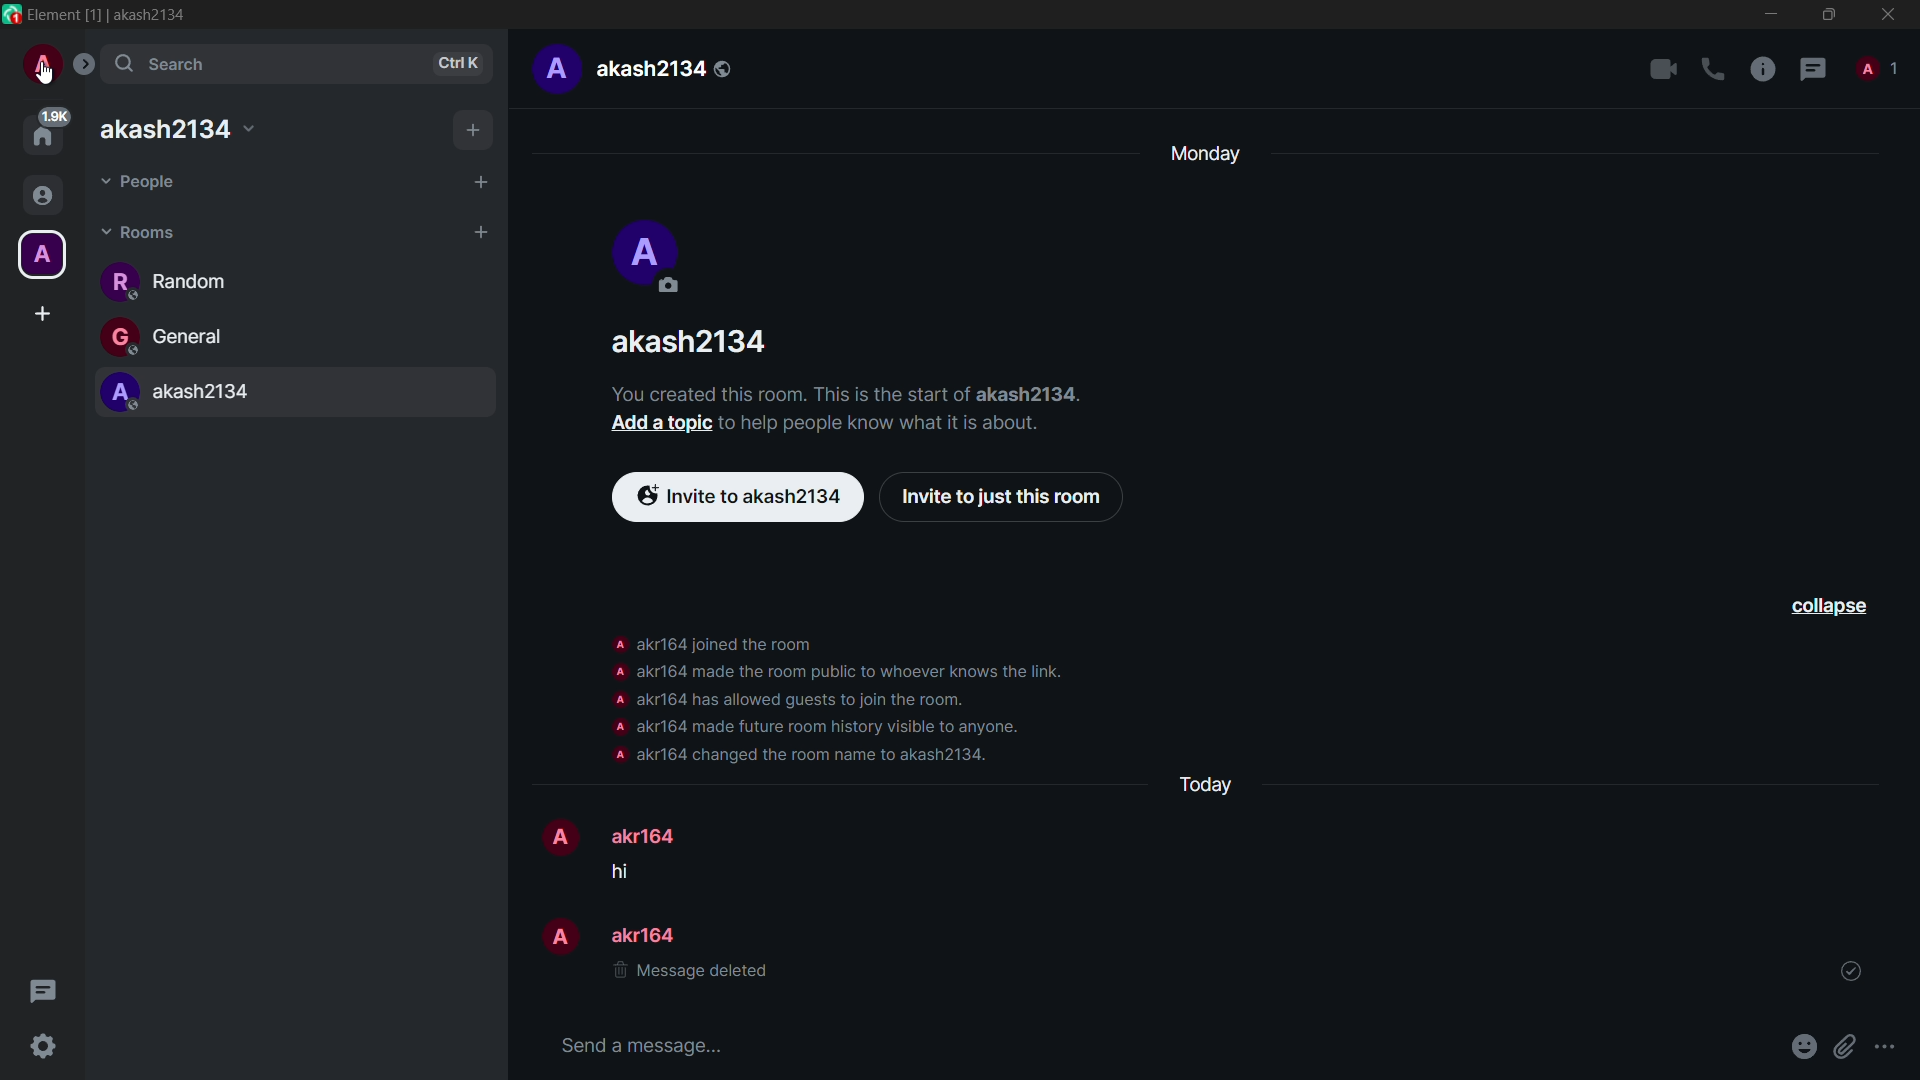  I want to click on add room, so click(480, 234).